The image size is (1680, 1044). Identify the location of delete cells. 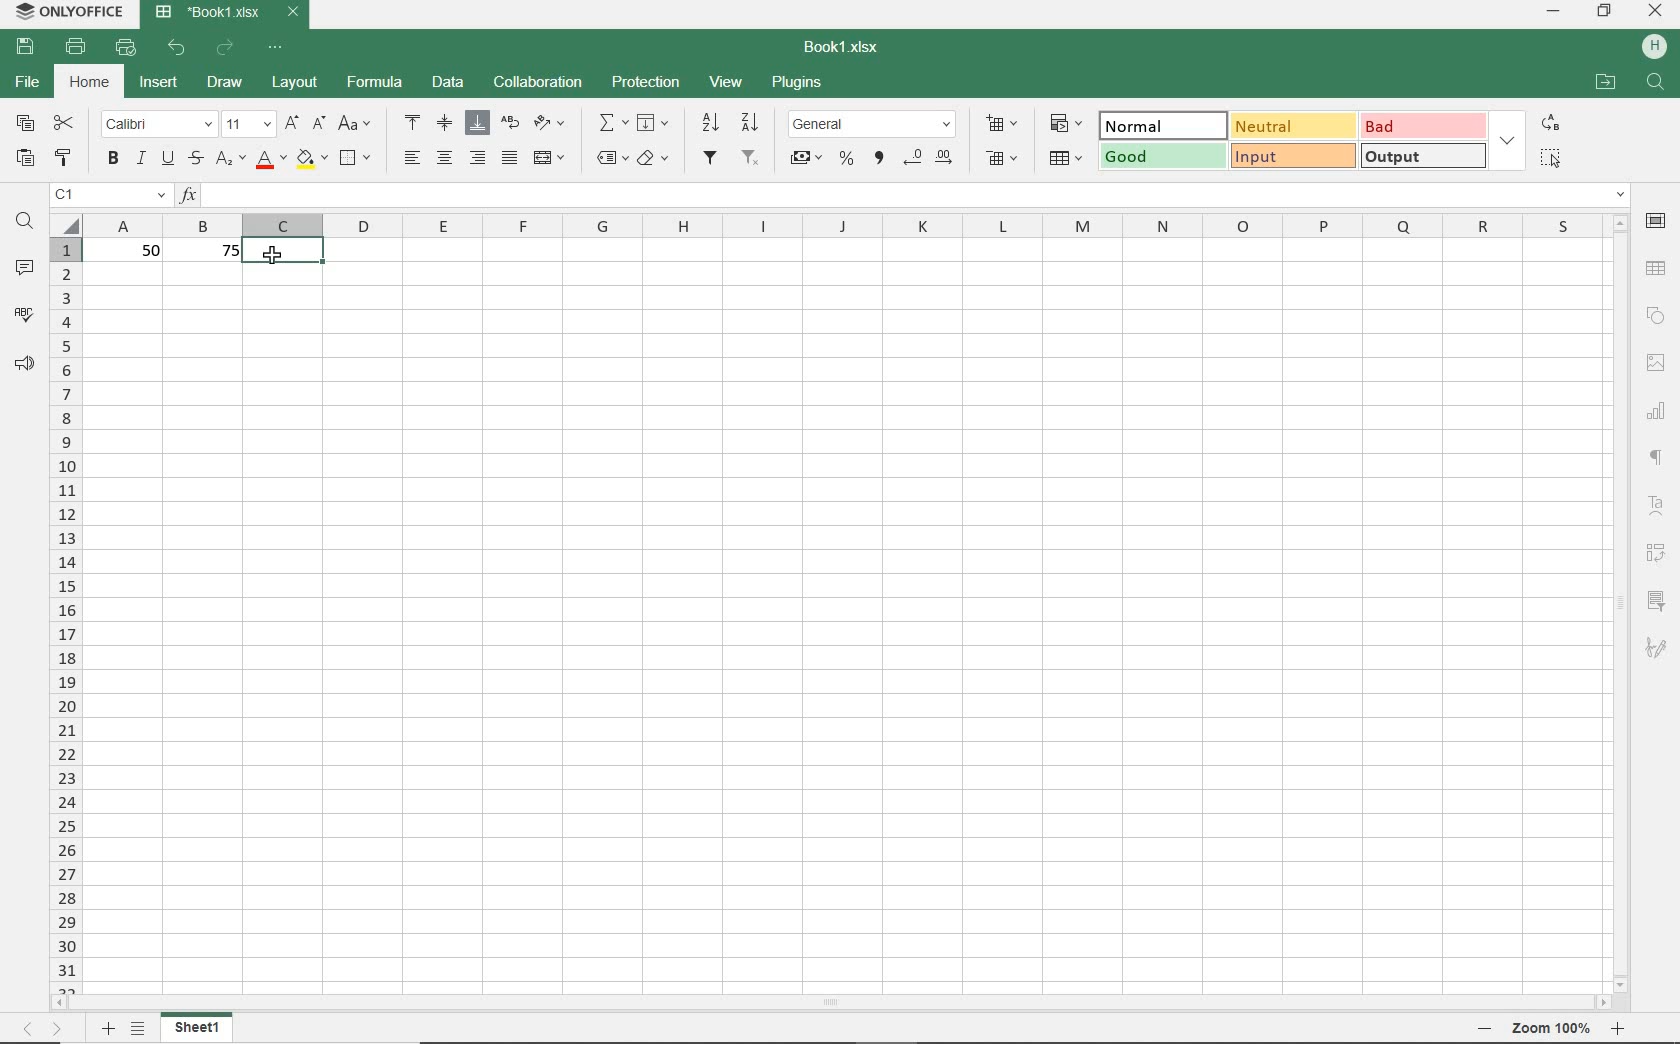
(1066, 160).